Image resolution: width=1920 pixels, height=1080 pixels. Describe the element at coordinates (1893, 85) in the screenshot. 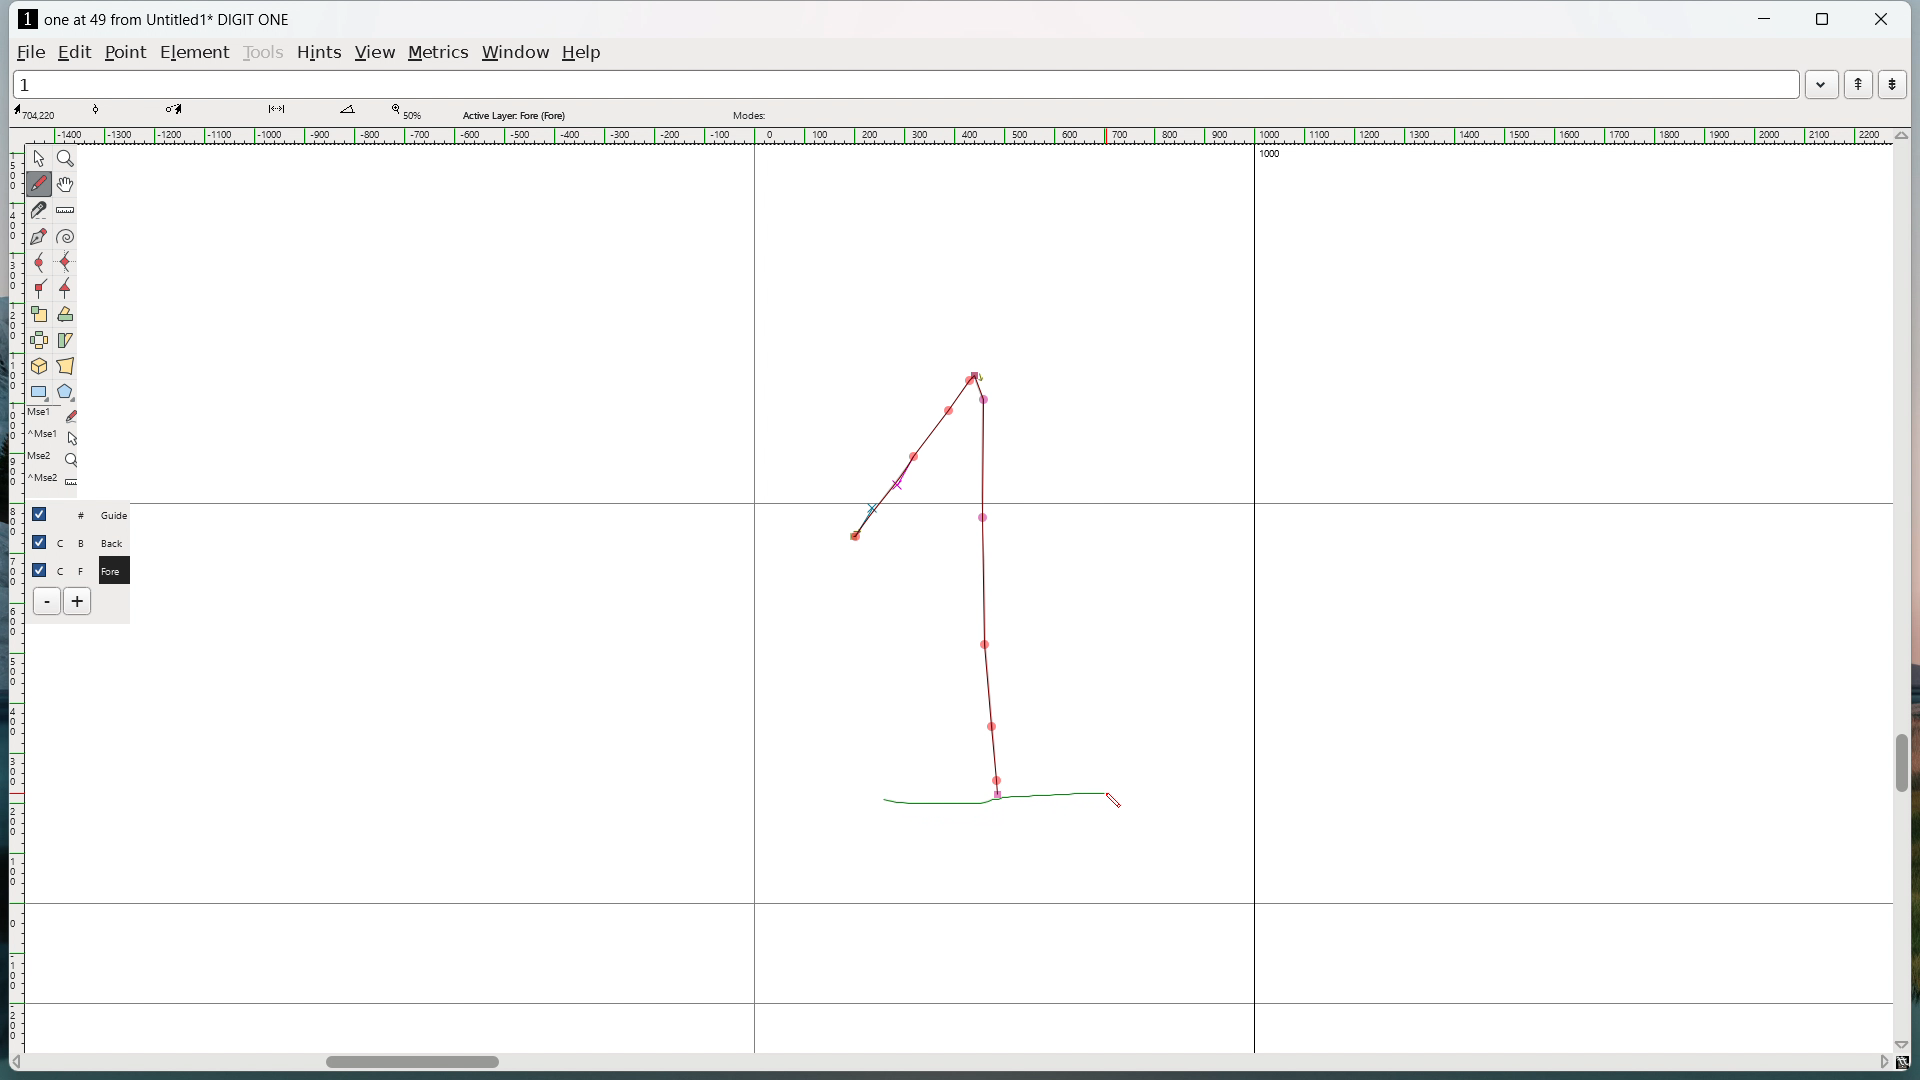

I see `show the next word in the word list` at that location.